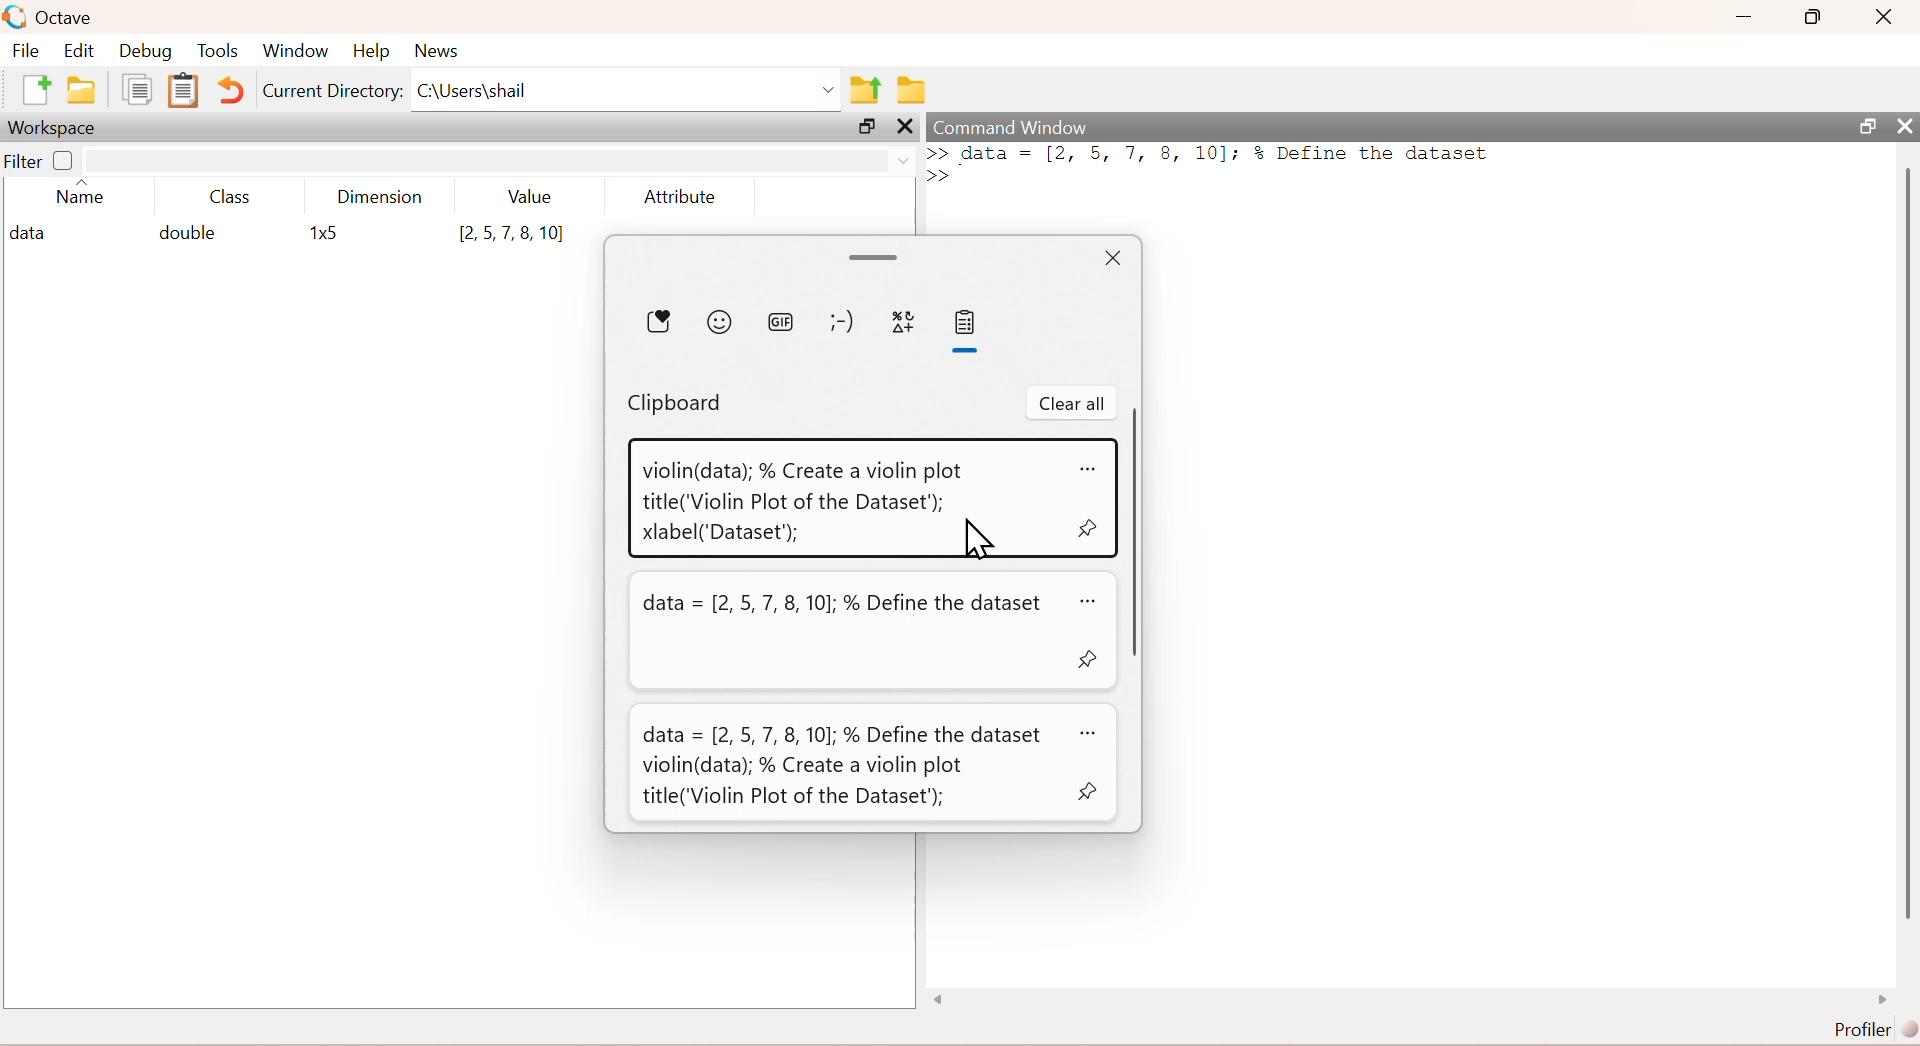 The image size is (1920, 1046). Describe the element at coordinates (905, 161) in the screenshot. I see `Drop-down ` at that location.